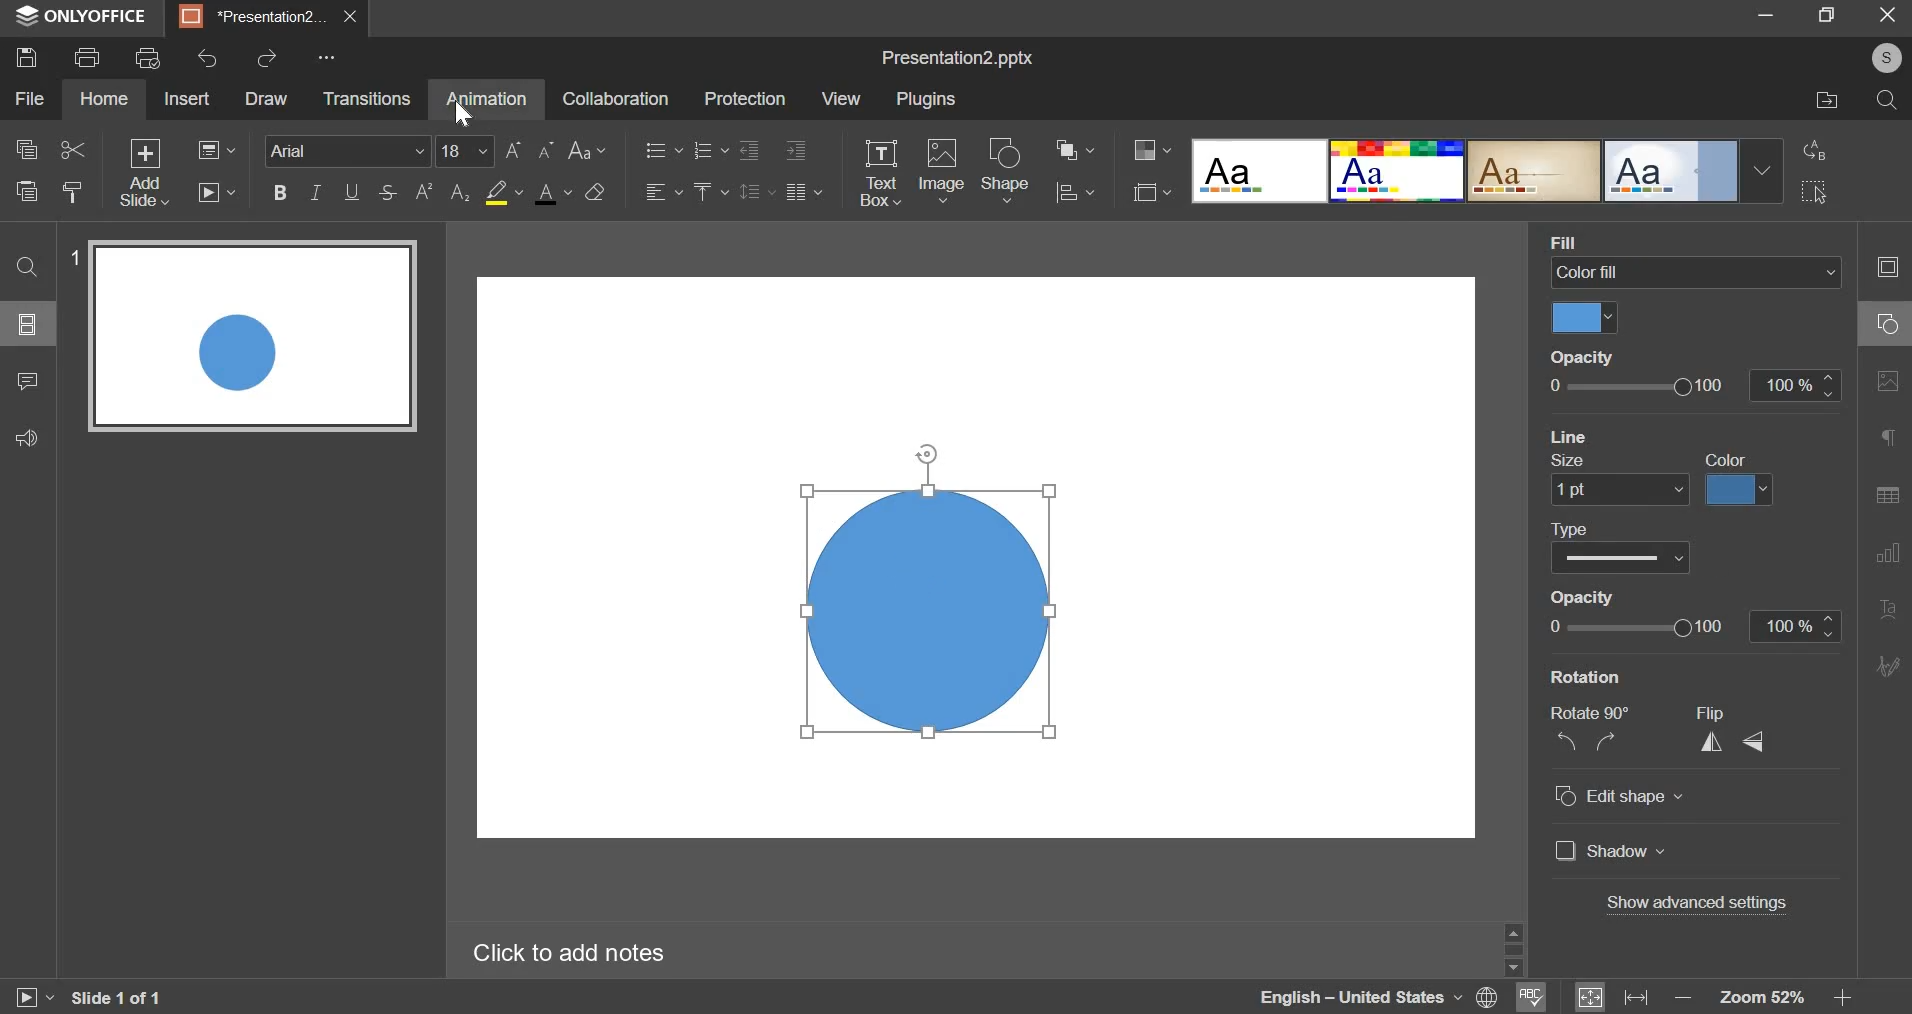 This screenshot has height=1014, width=1912. What do you see at coordinates (463, 117) in the screenshot?
I see `cursor` at bounding box center [463, 117].